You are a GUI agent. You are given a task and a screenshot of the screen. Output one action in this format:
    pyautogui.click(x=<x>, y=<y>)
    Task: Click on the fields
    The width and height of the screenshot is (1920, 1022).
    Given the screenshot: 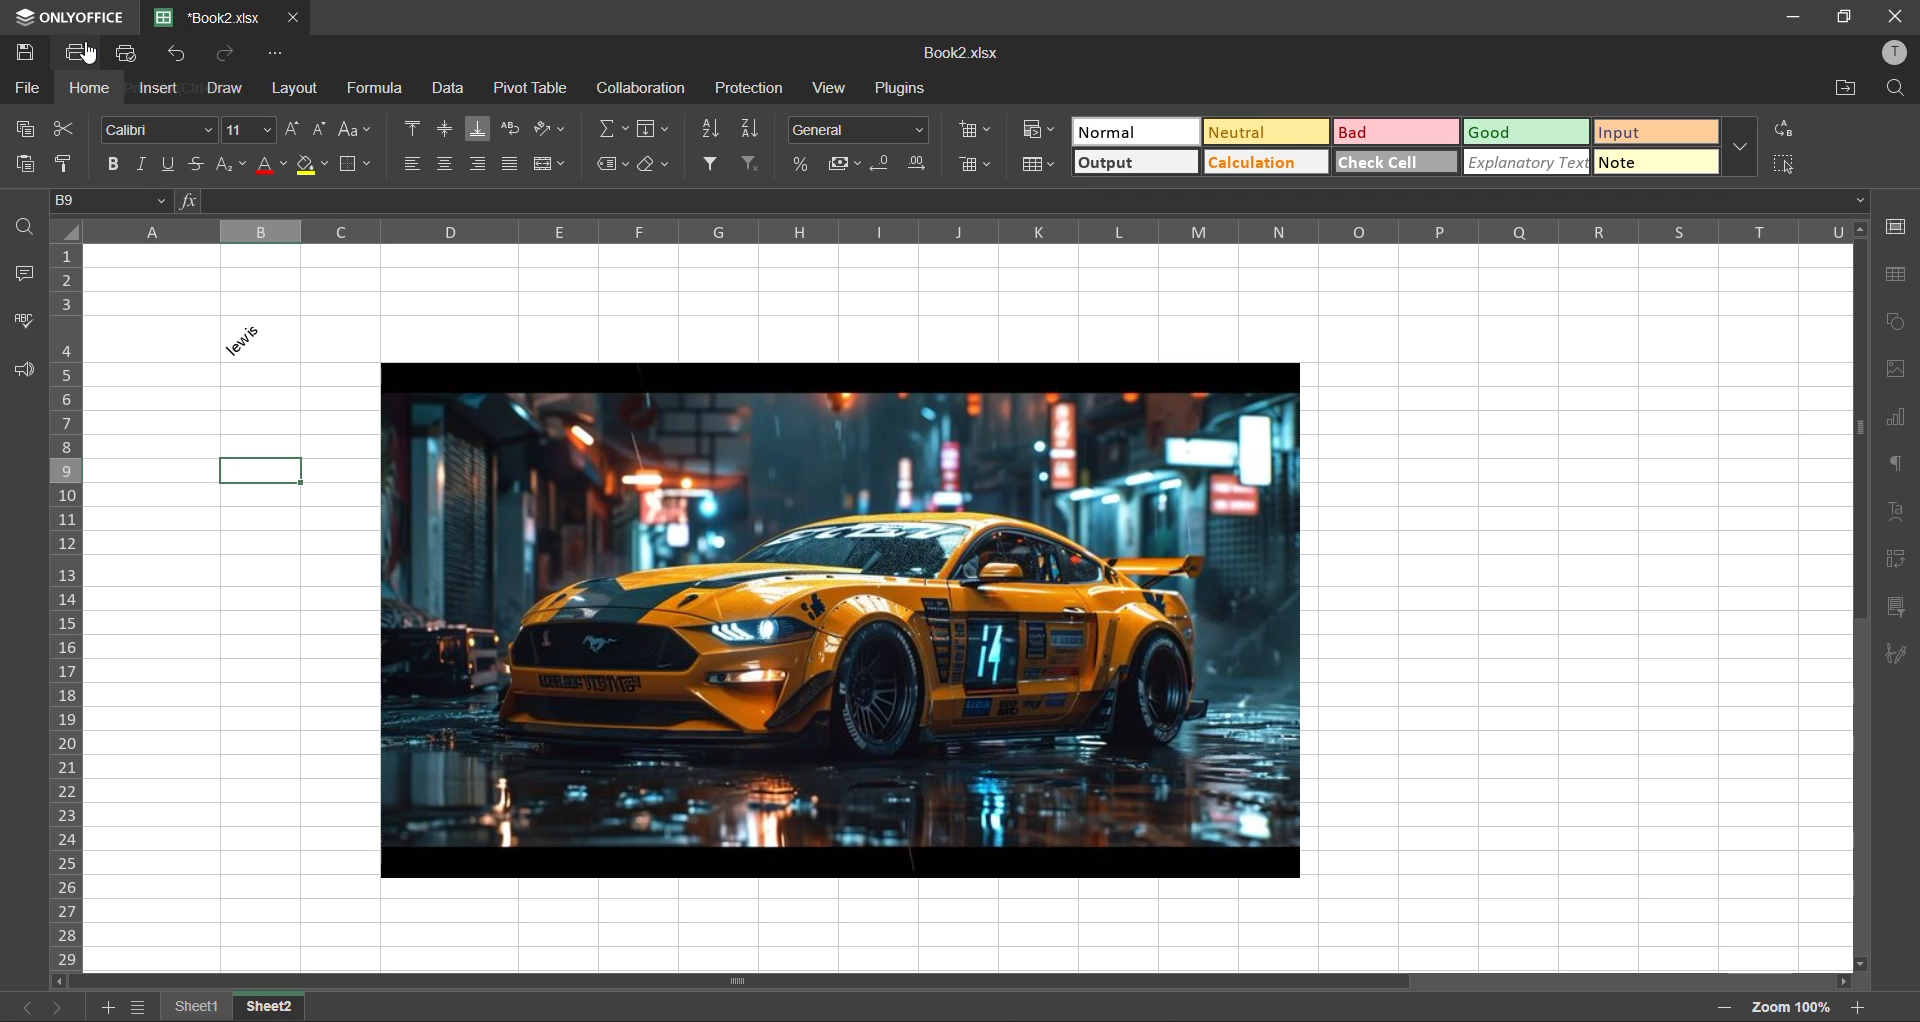 What is the action you would take?
    pyautogui.click(x=655, y=129)
    